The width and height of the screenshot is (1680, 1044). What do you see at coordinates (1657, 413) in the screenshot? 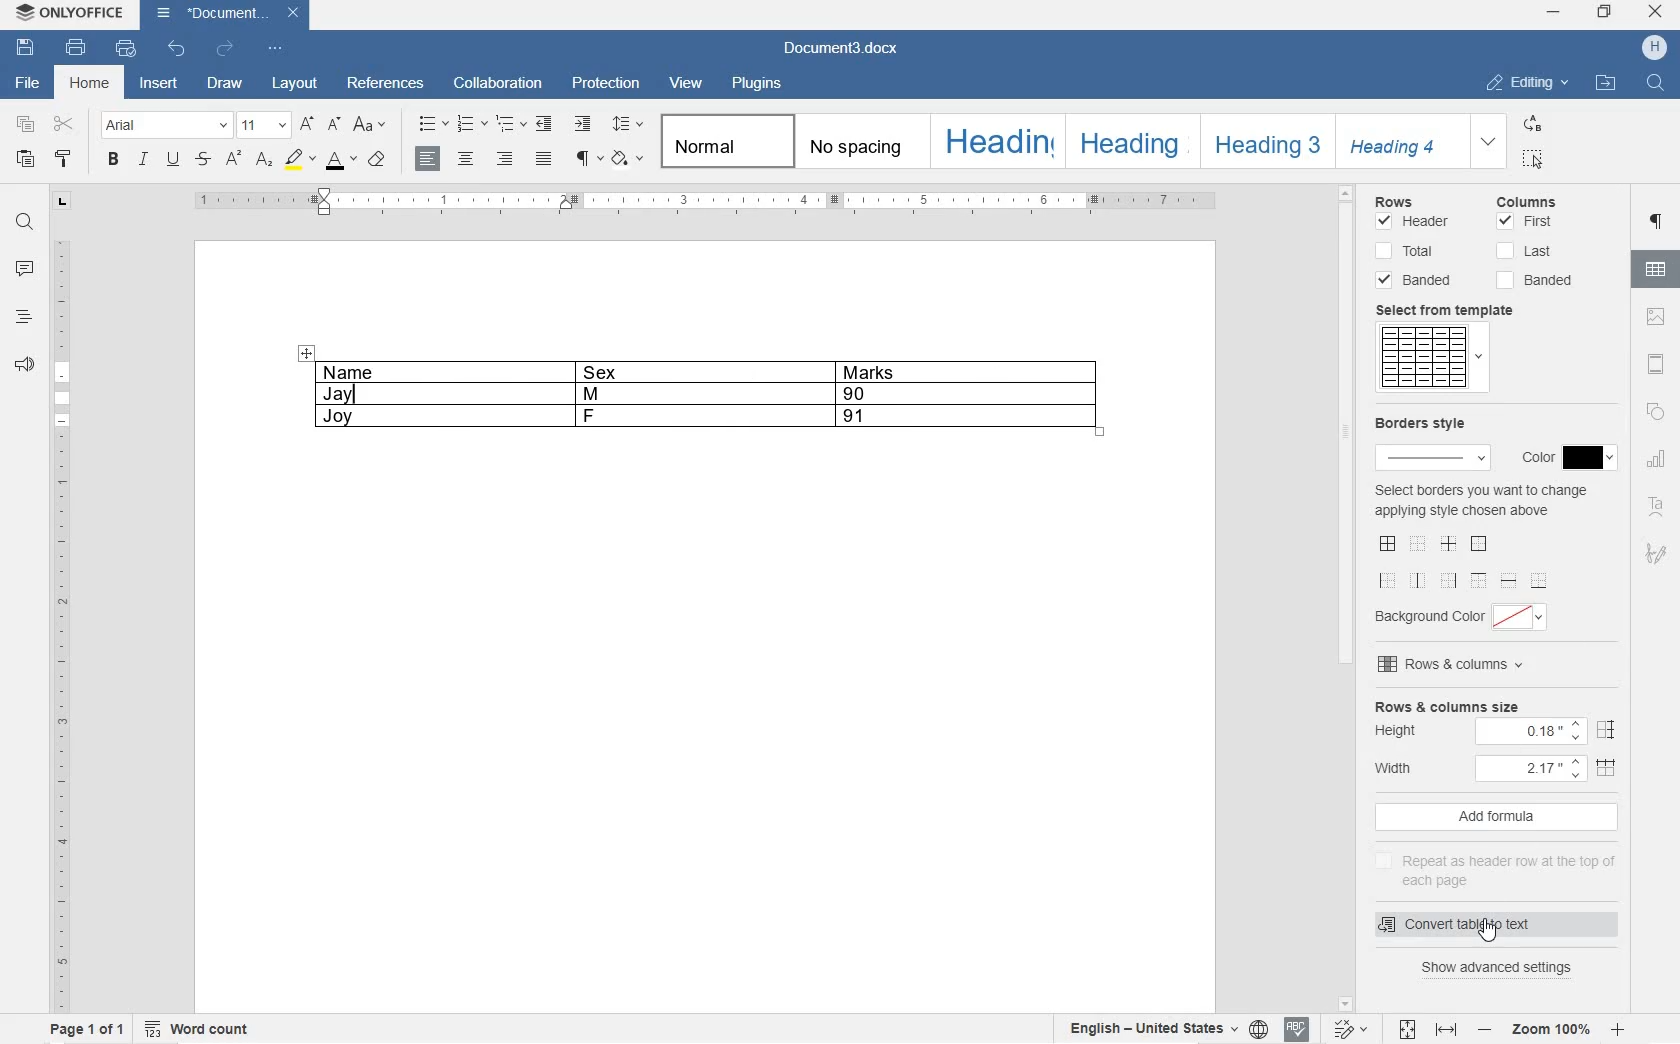
I see `SHAPE` at bounding box center [1657, 413].